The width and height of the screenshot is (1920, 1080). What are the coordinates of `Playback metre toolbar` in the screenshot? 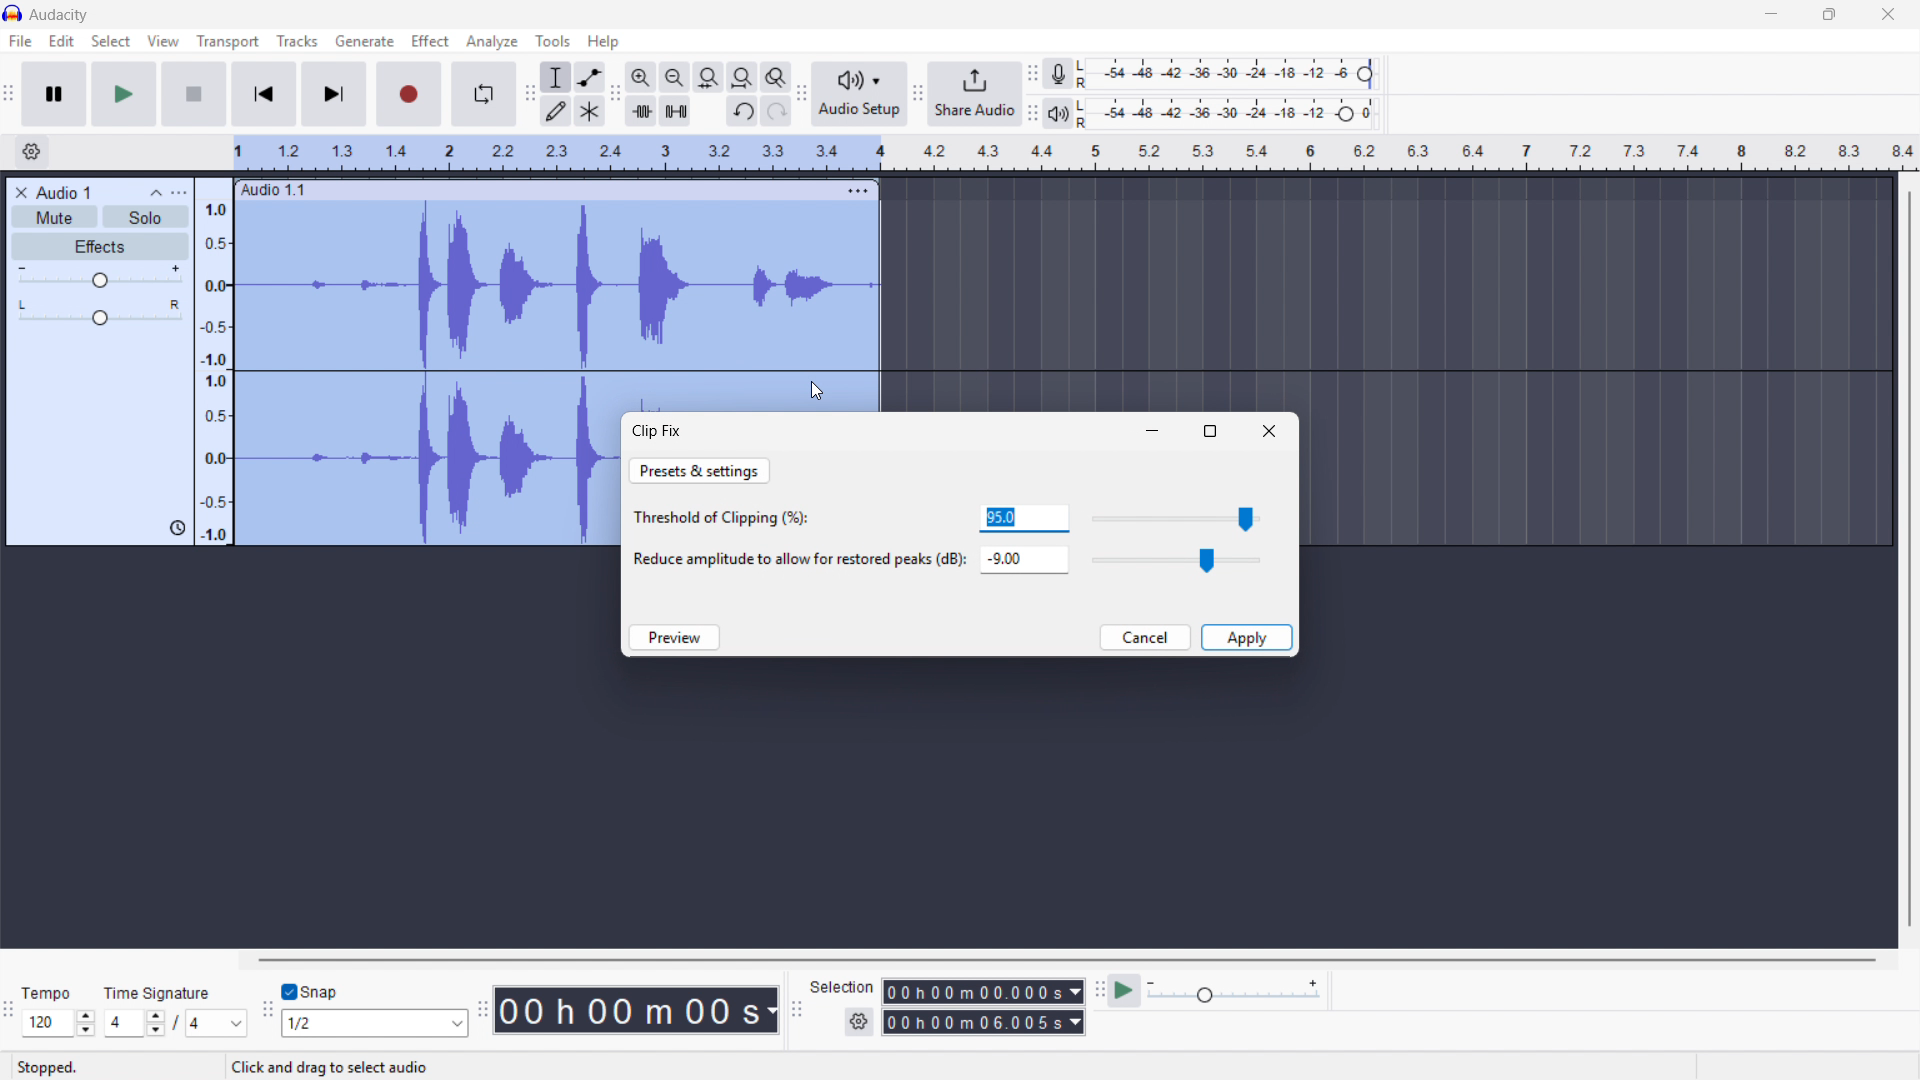 It's located at (1032, 113).